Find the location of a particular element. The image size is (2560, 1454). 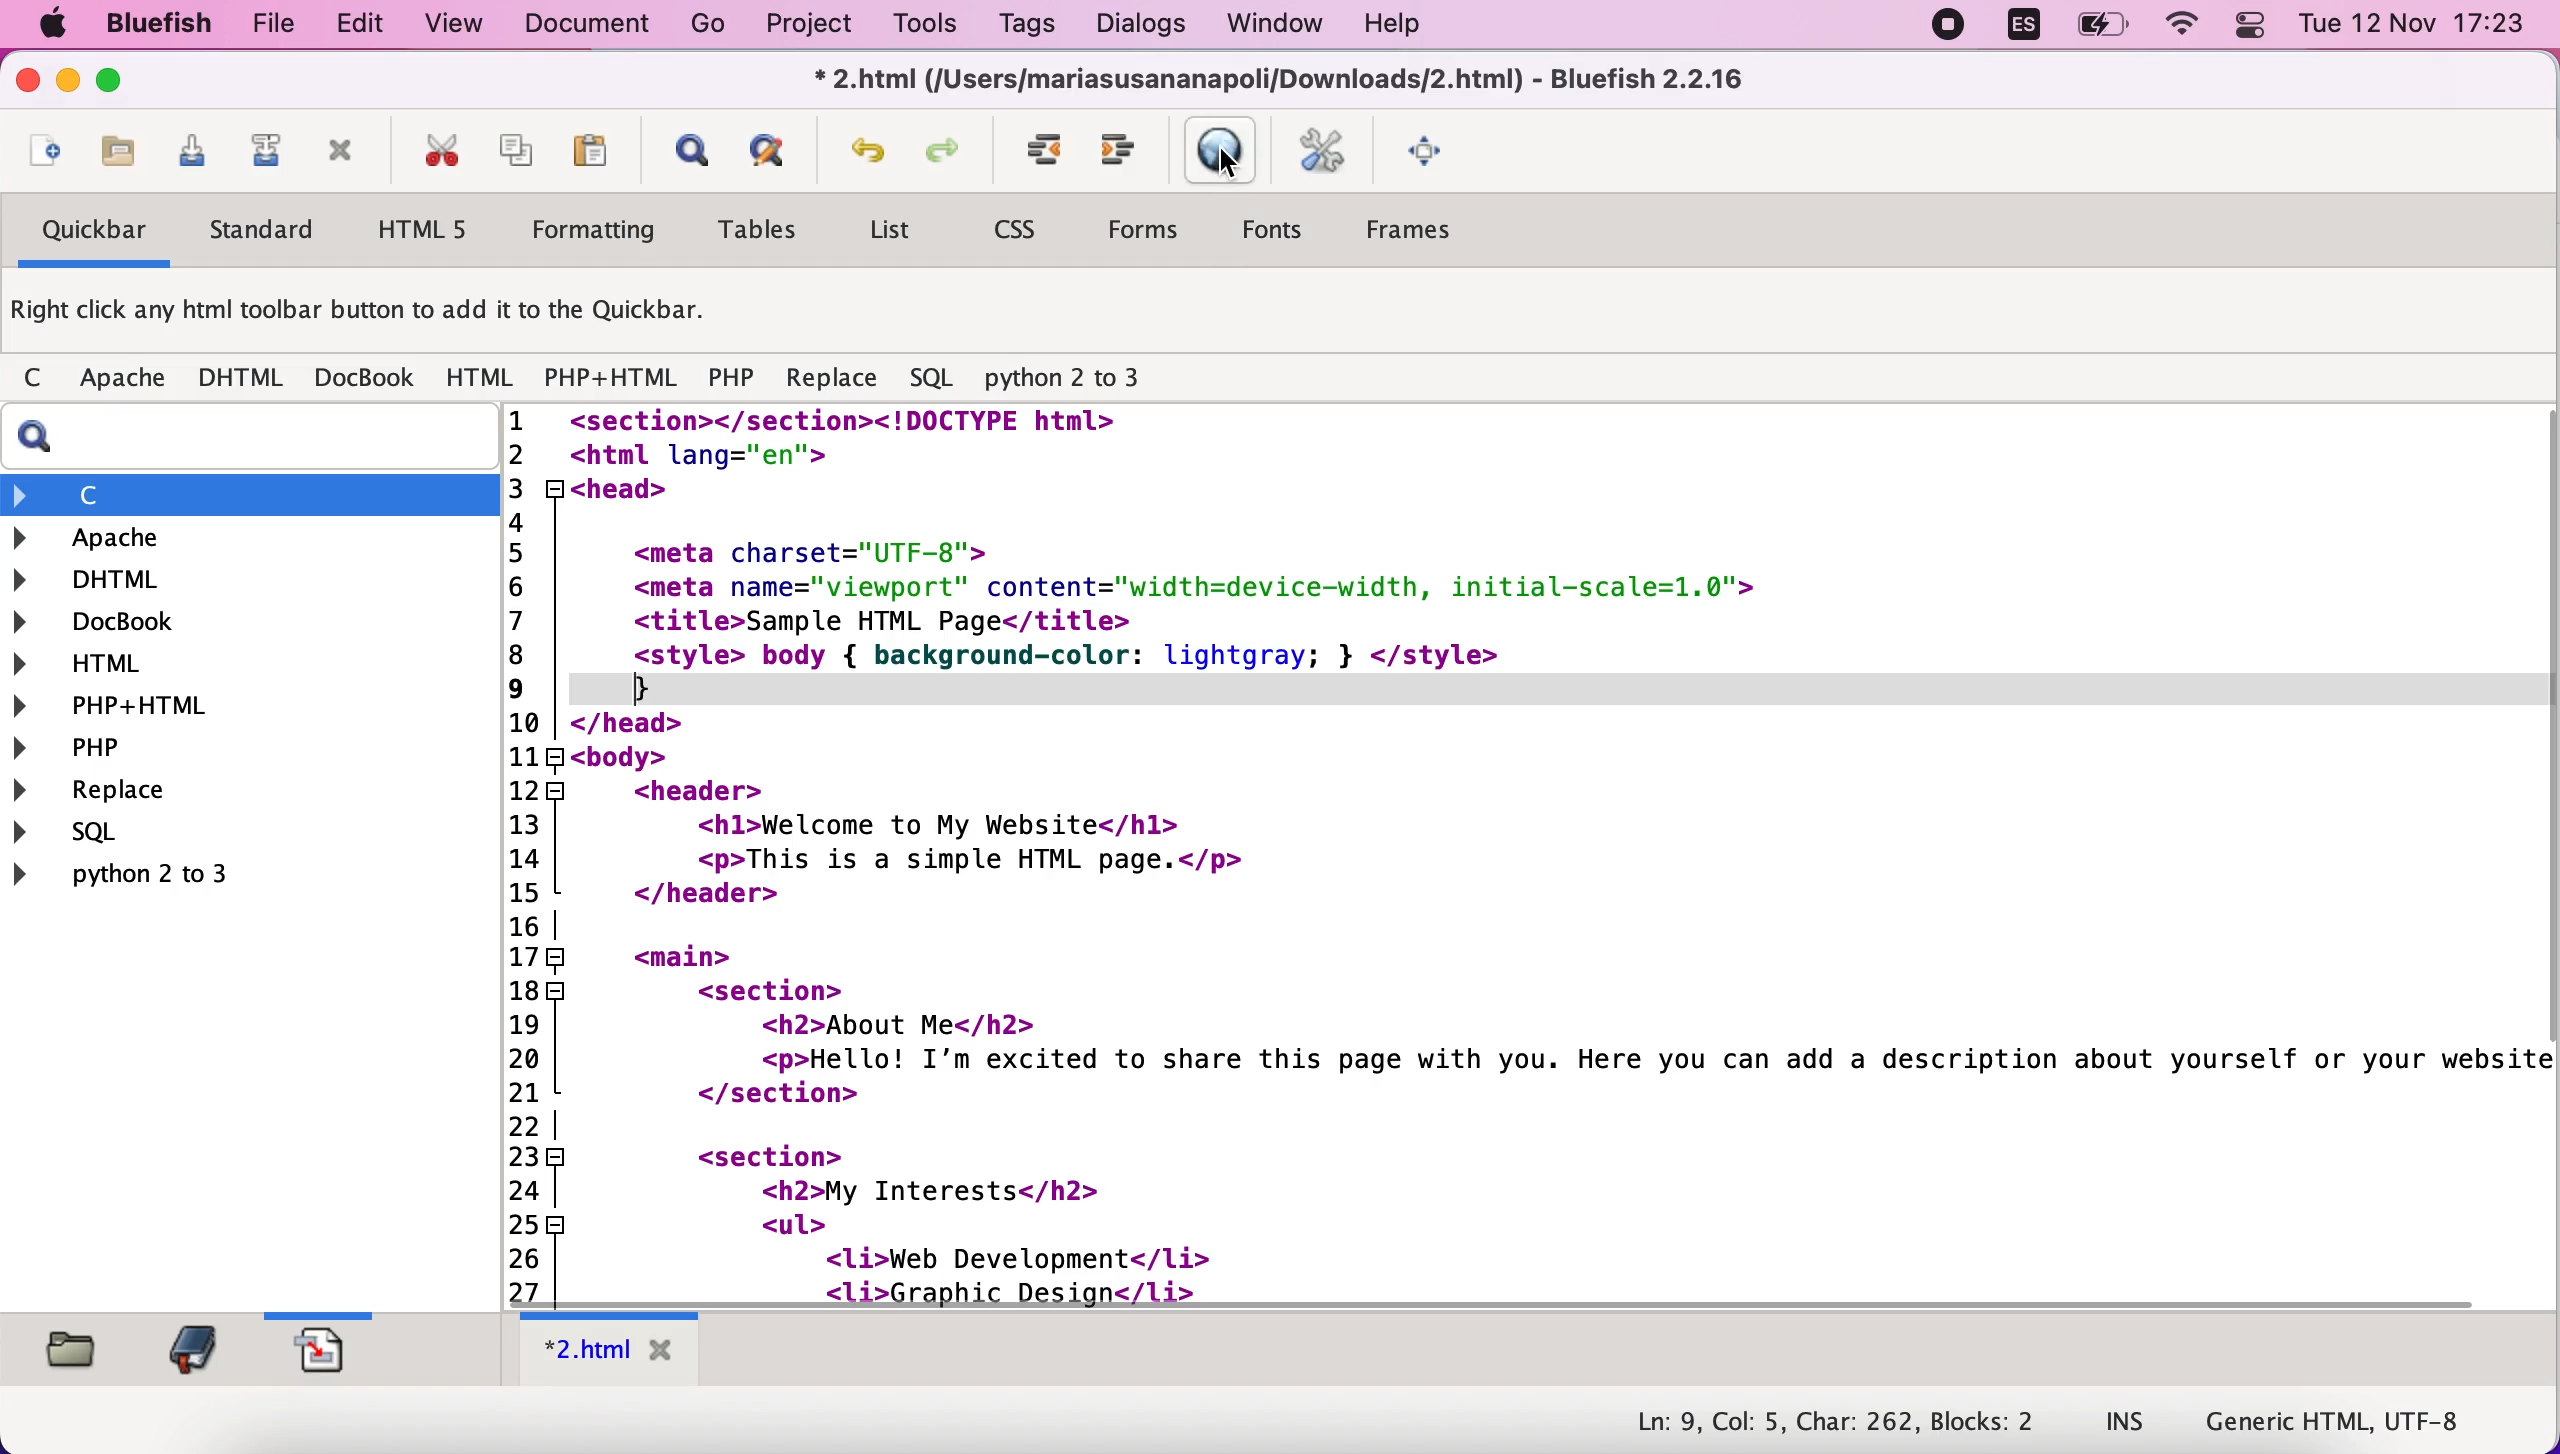

cursor is located at coordinates (1229, 167).